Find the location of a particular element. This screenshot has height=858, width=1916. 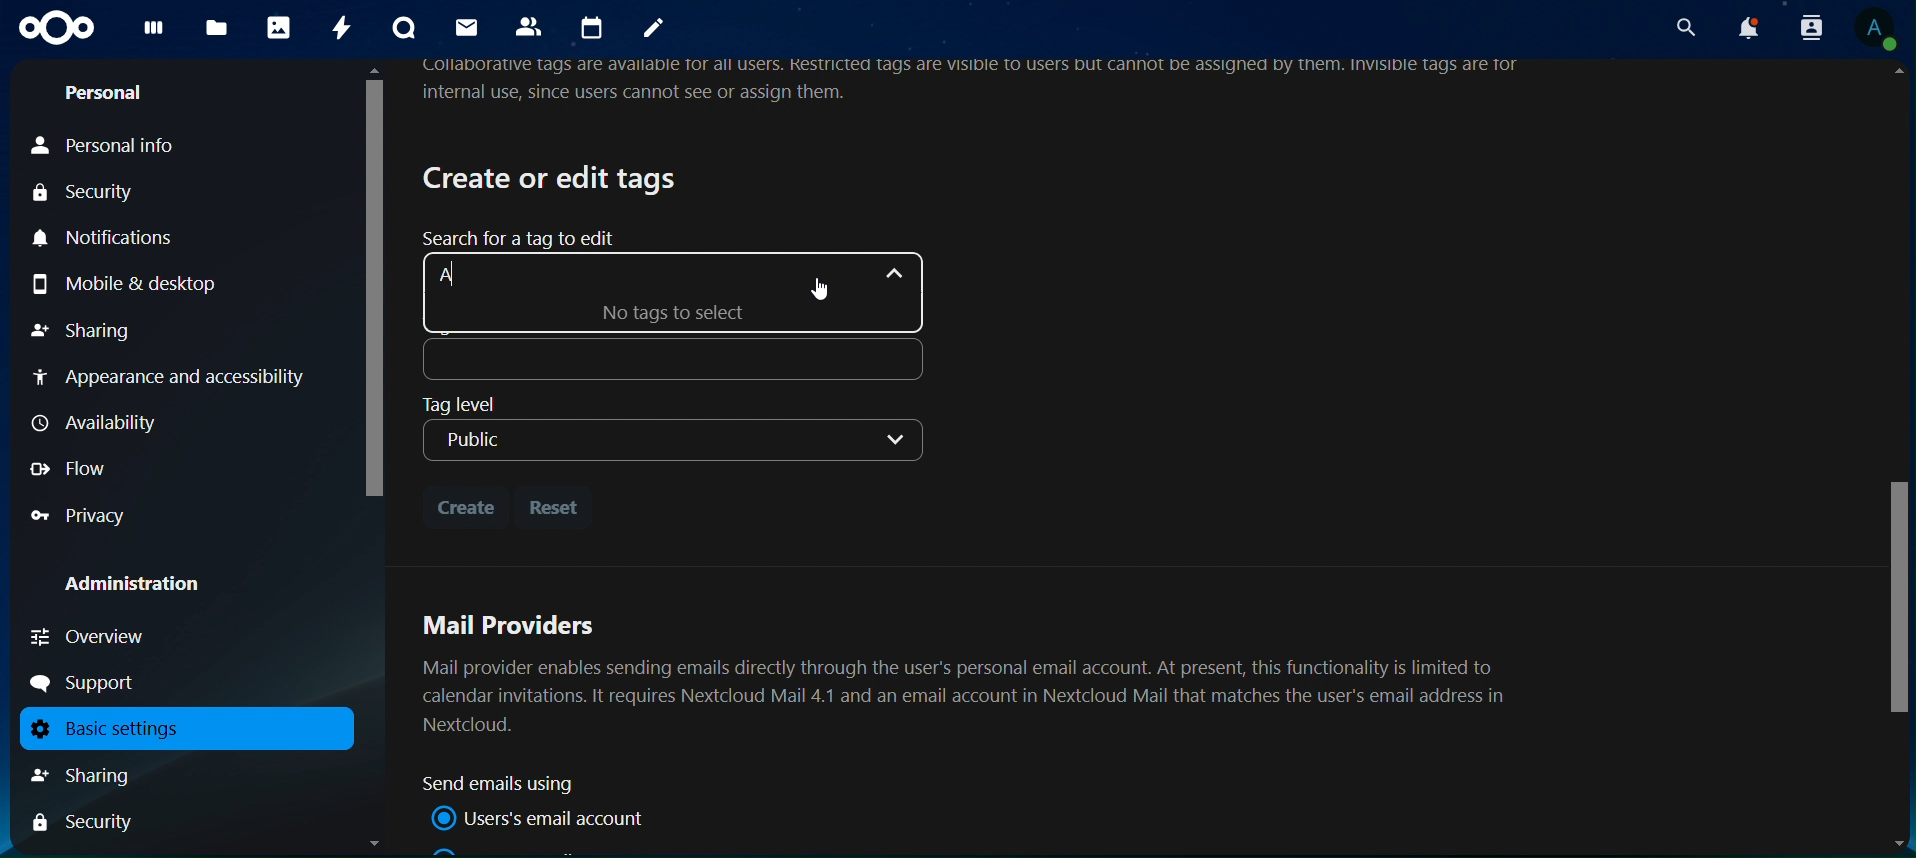

Scrollbar is located at coordinates (1895, 460).